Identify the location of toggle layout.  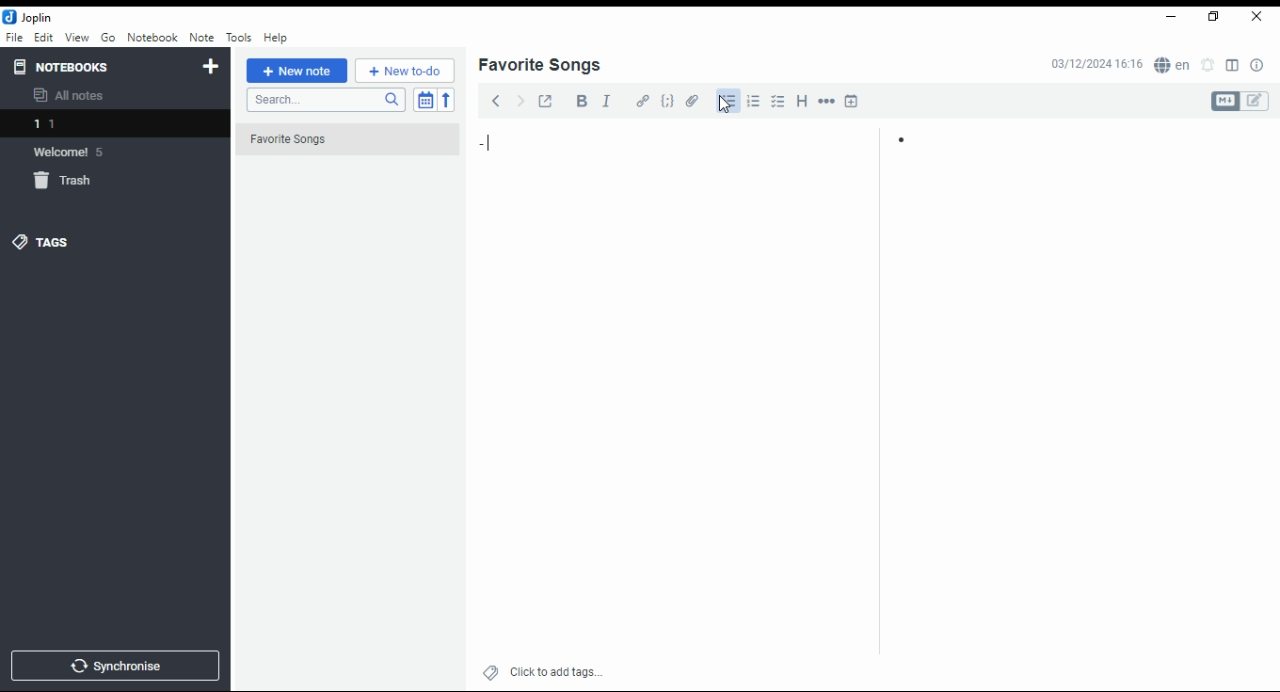
(1233, 66).